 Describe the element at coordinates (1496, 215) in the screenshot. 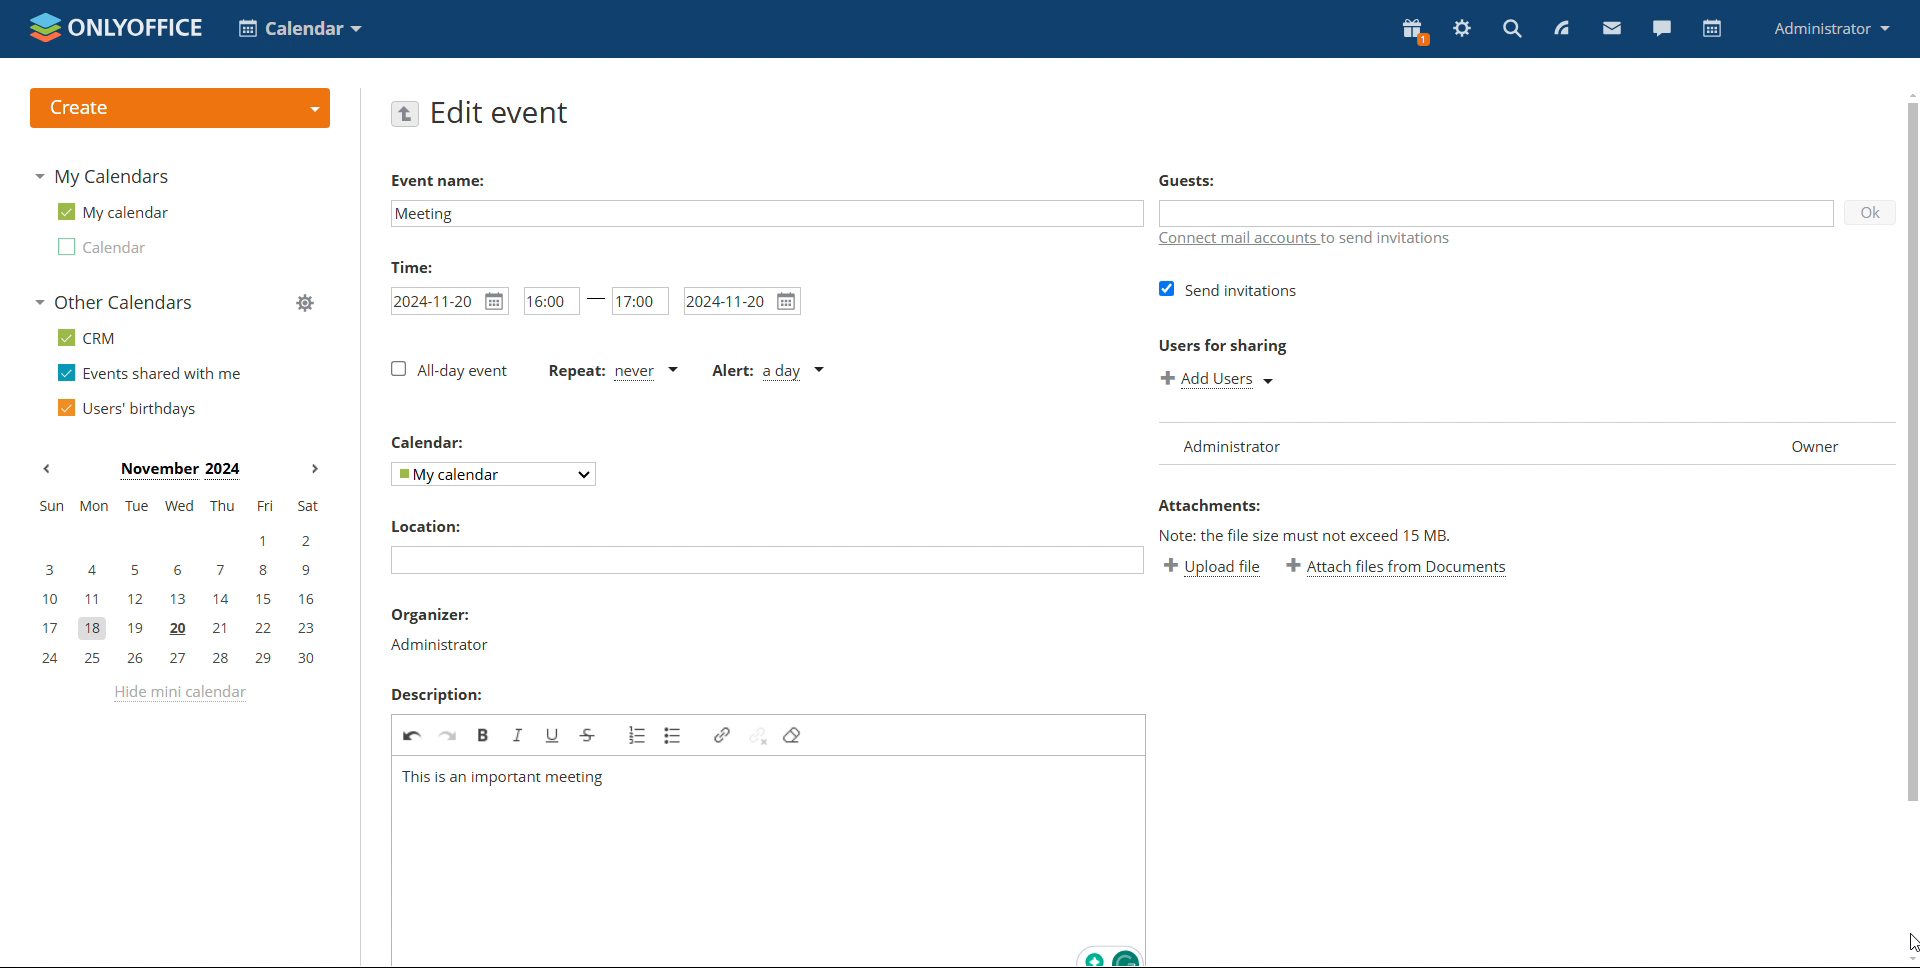

I see `add guests` at that location.